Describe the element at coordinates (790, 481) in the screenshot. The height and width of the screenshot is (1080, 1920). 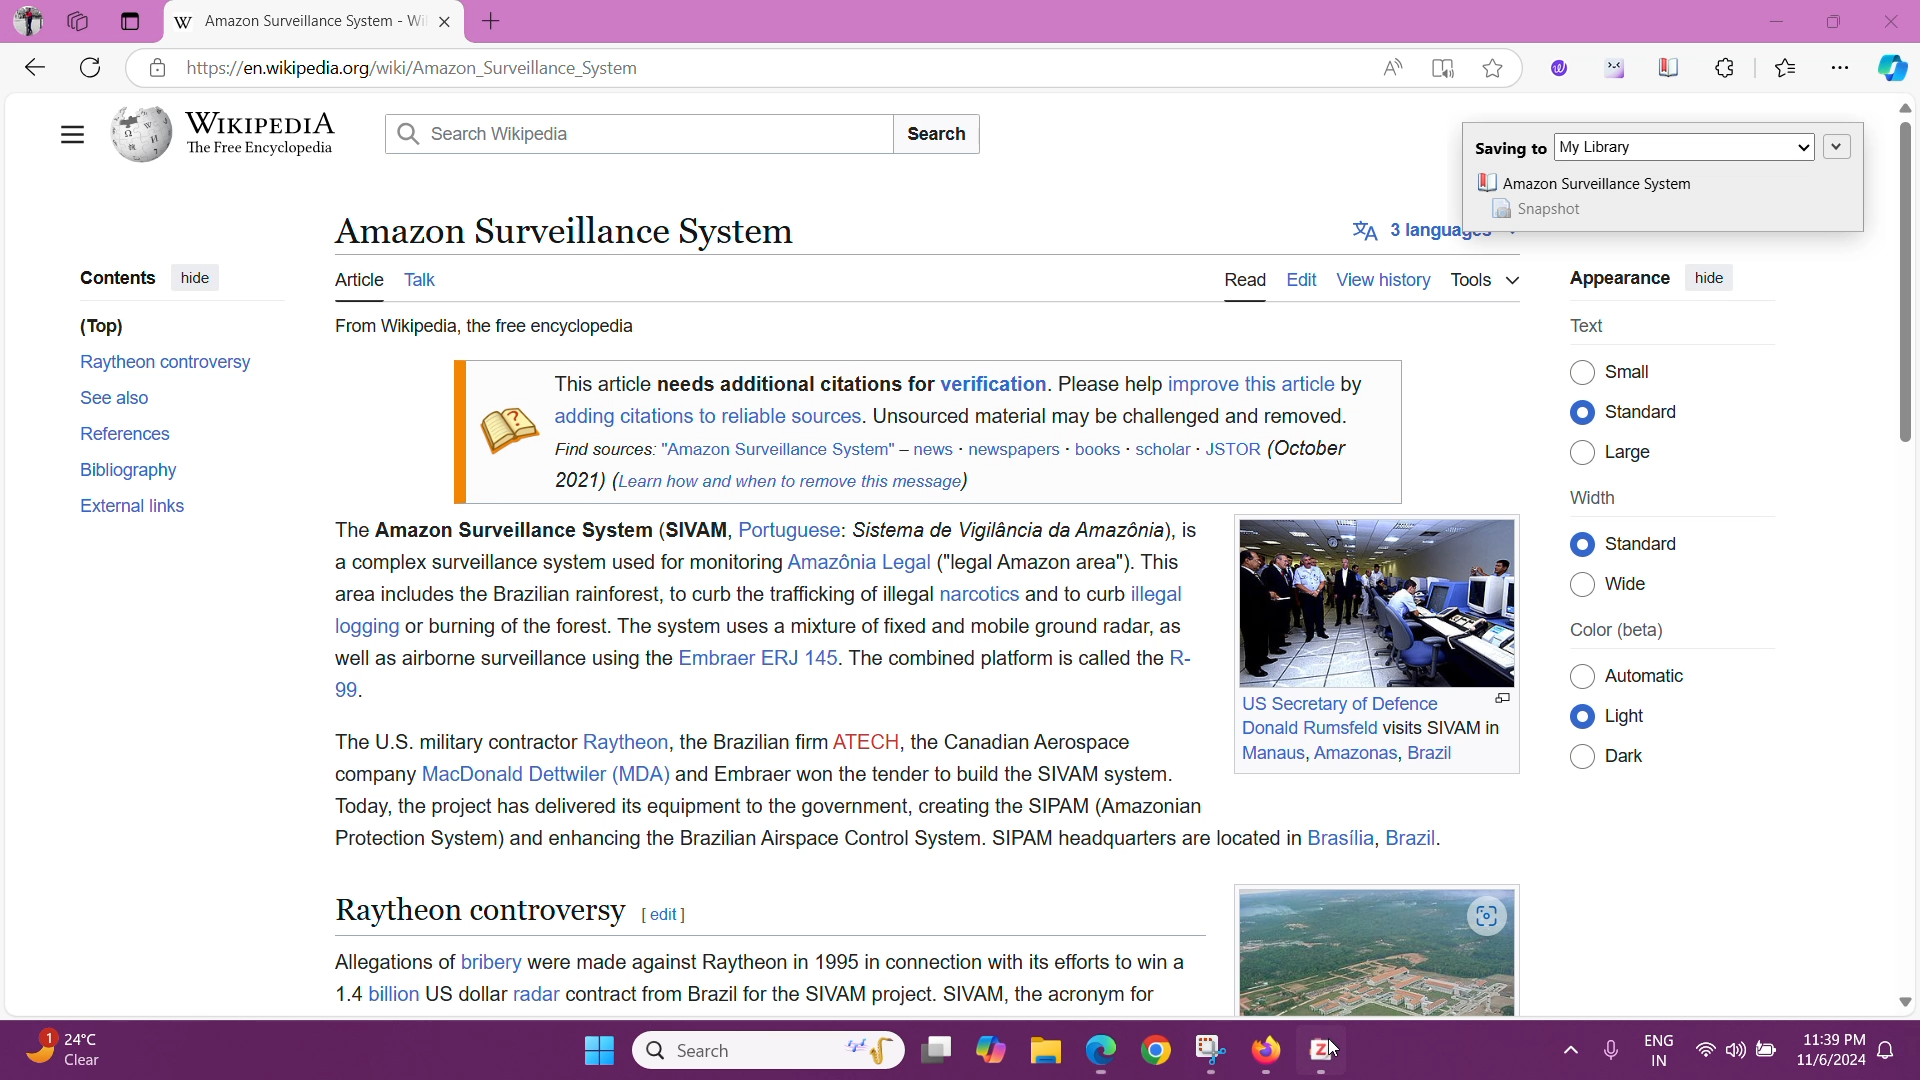
I see `(Learn how and when to remove this message)` at that location.